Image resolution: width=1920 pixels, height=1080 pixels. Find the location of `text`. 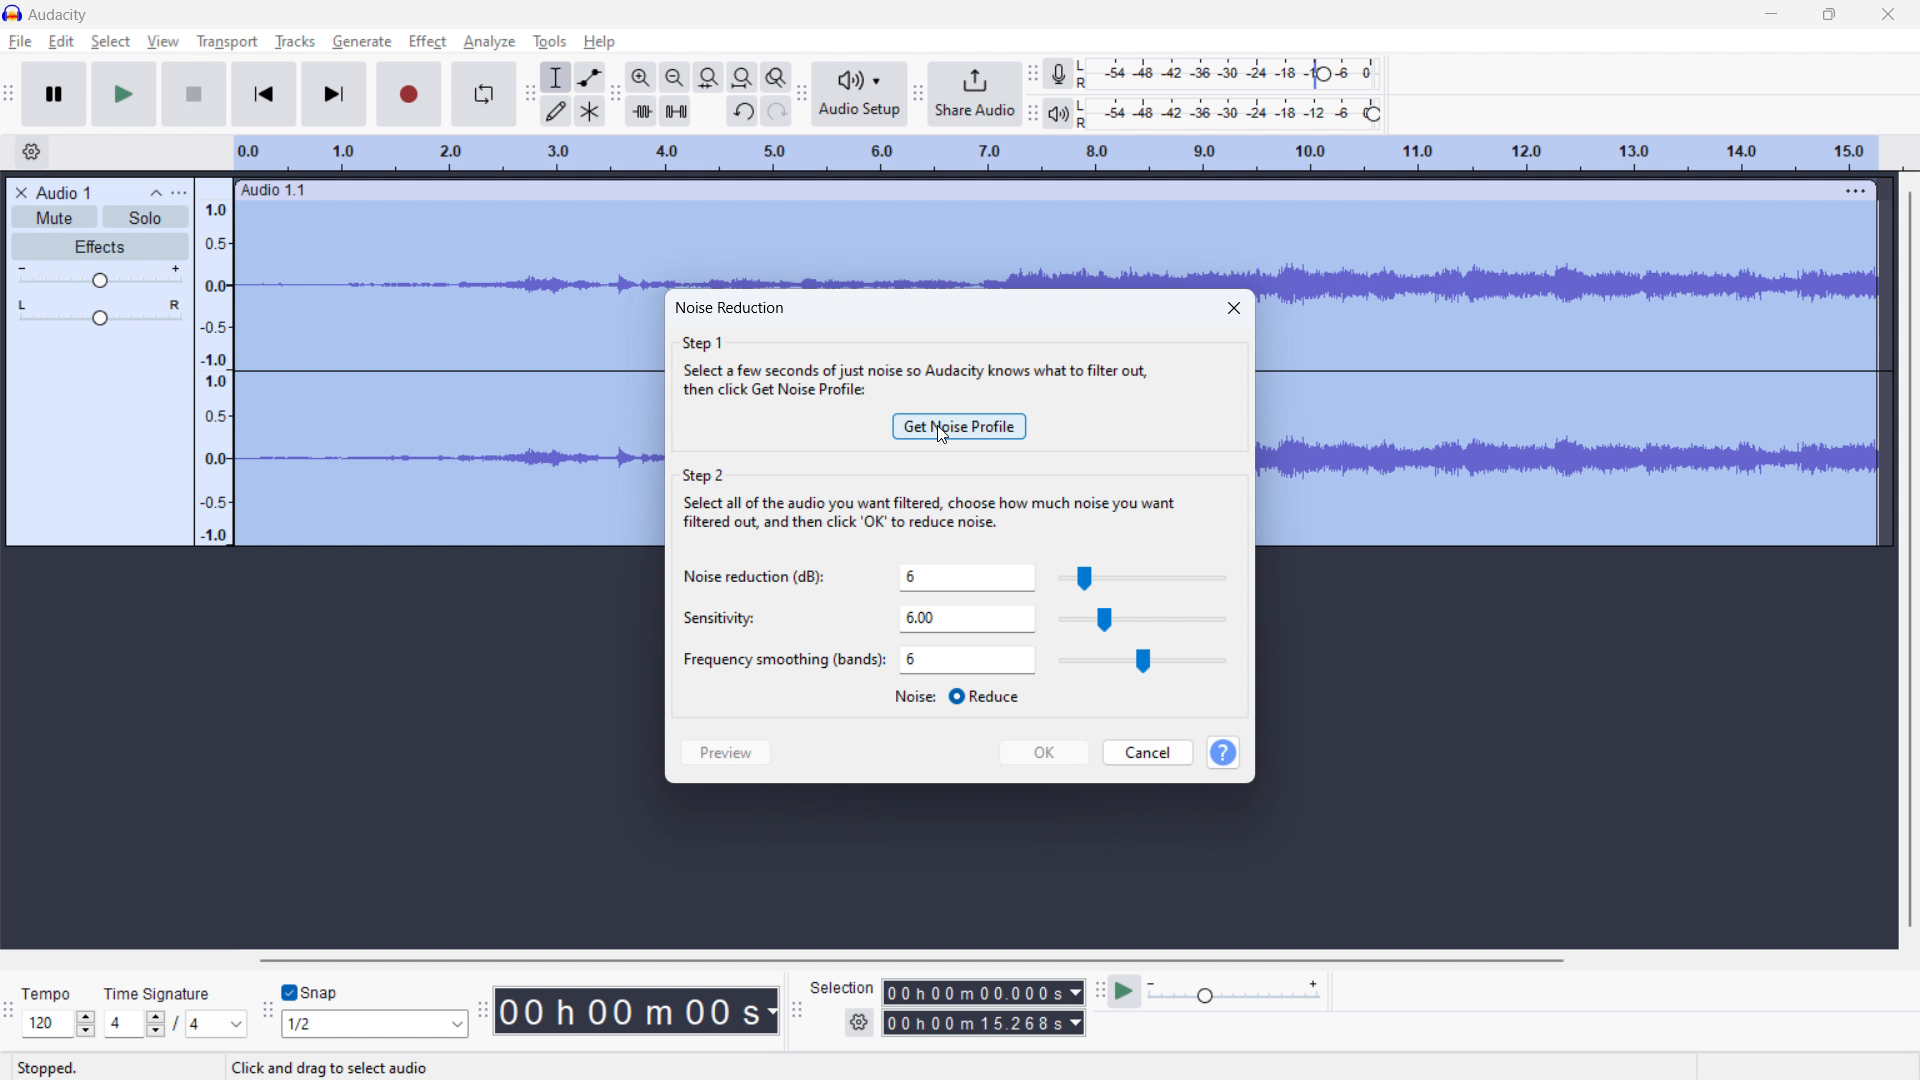

text is located at coordinates (336, 1068).